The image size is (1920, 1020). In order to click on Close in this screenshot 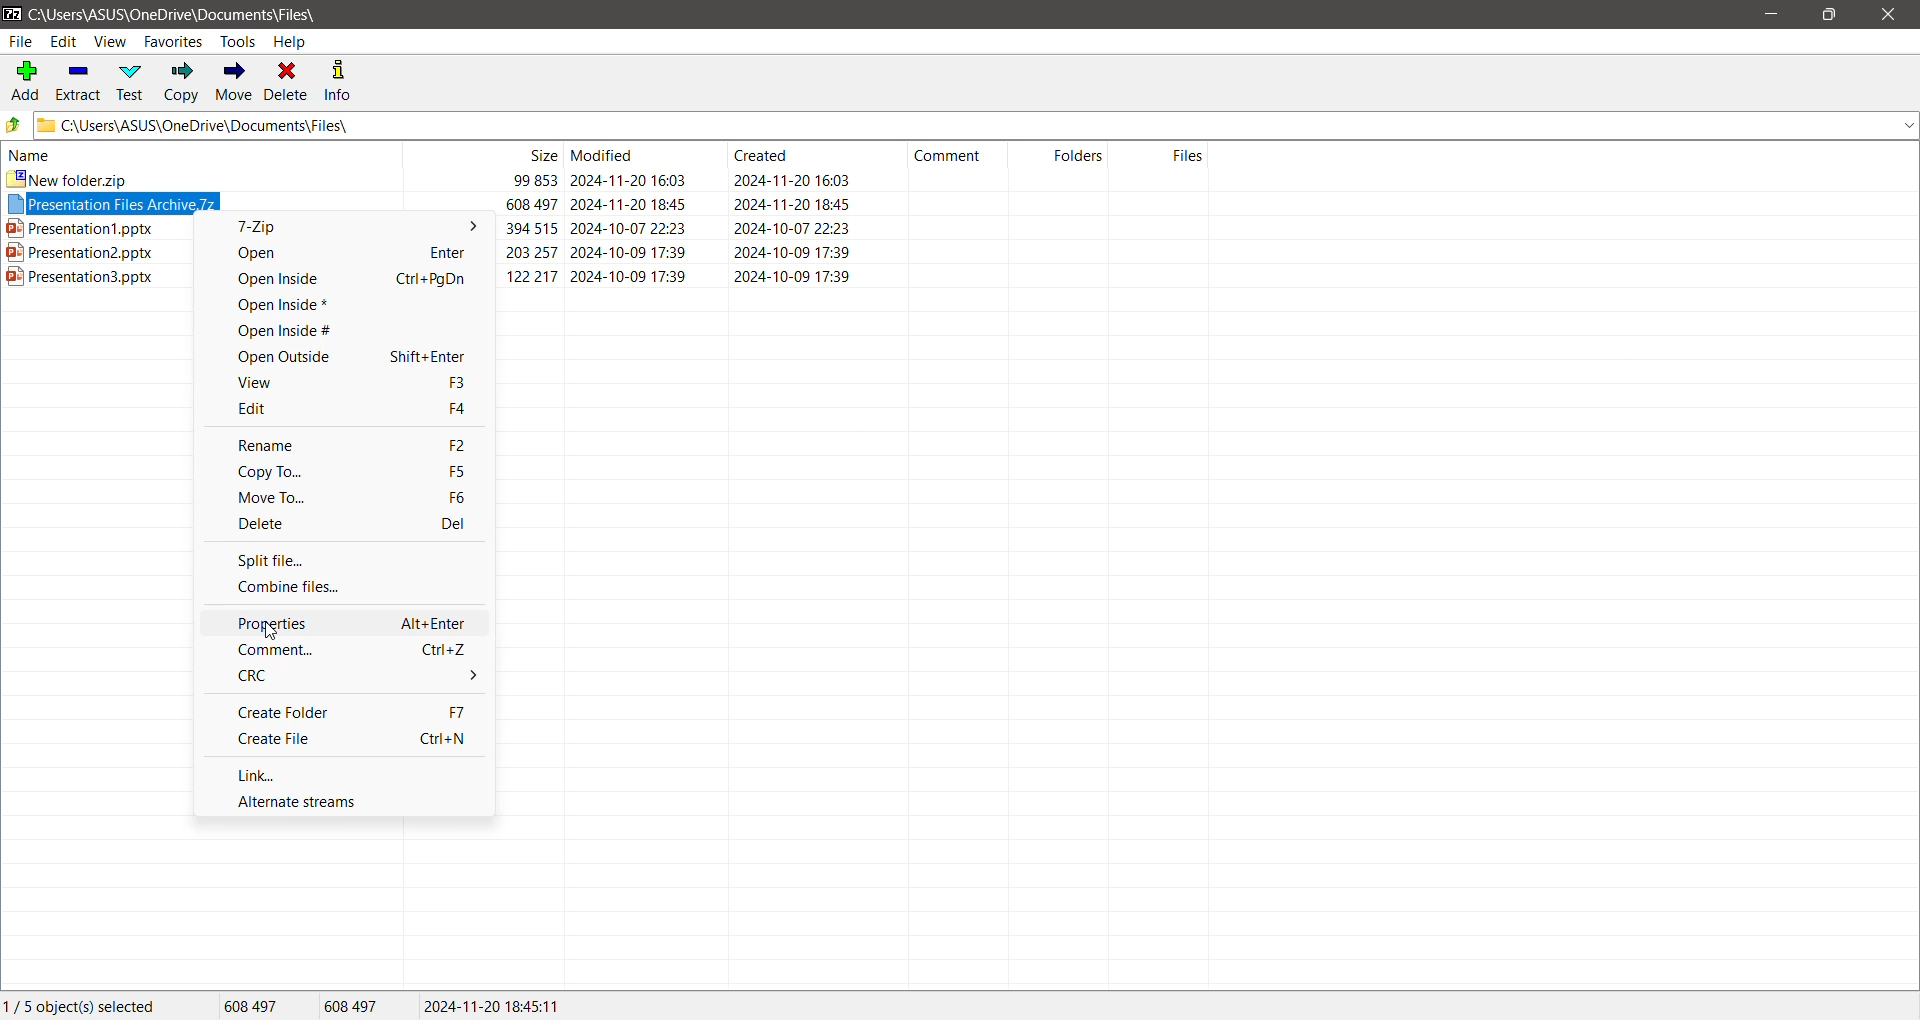, I will do `click(1888, 16)`.